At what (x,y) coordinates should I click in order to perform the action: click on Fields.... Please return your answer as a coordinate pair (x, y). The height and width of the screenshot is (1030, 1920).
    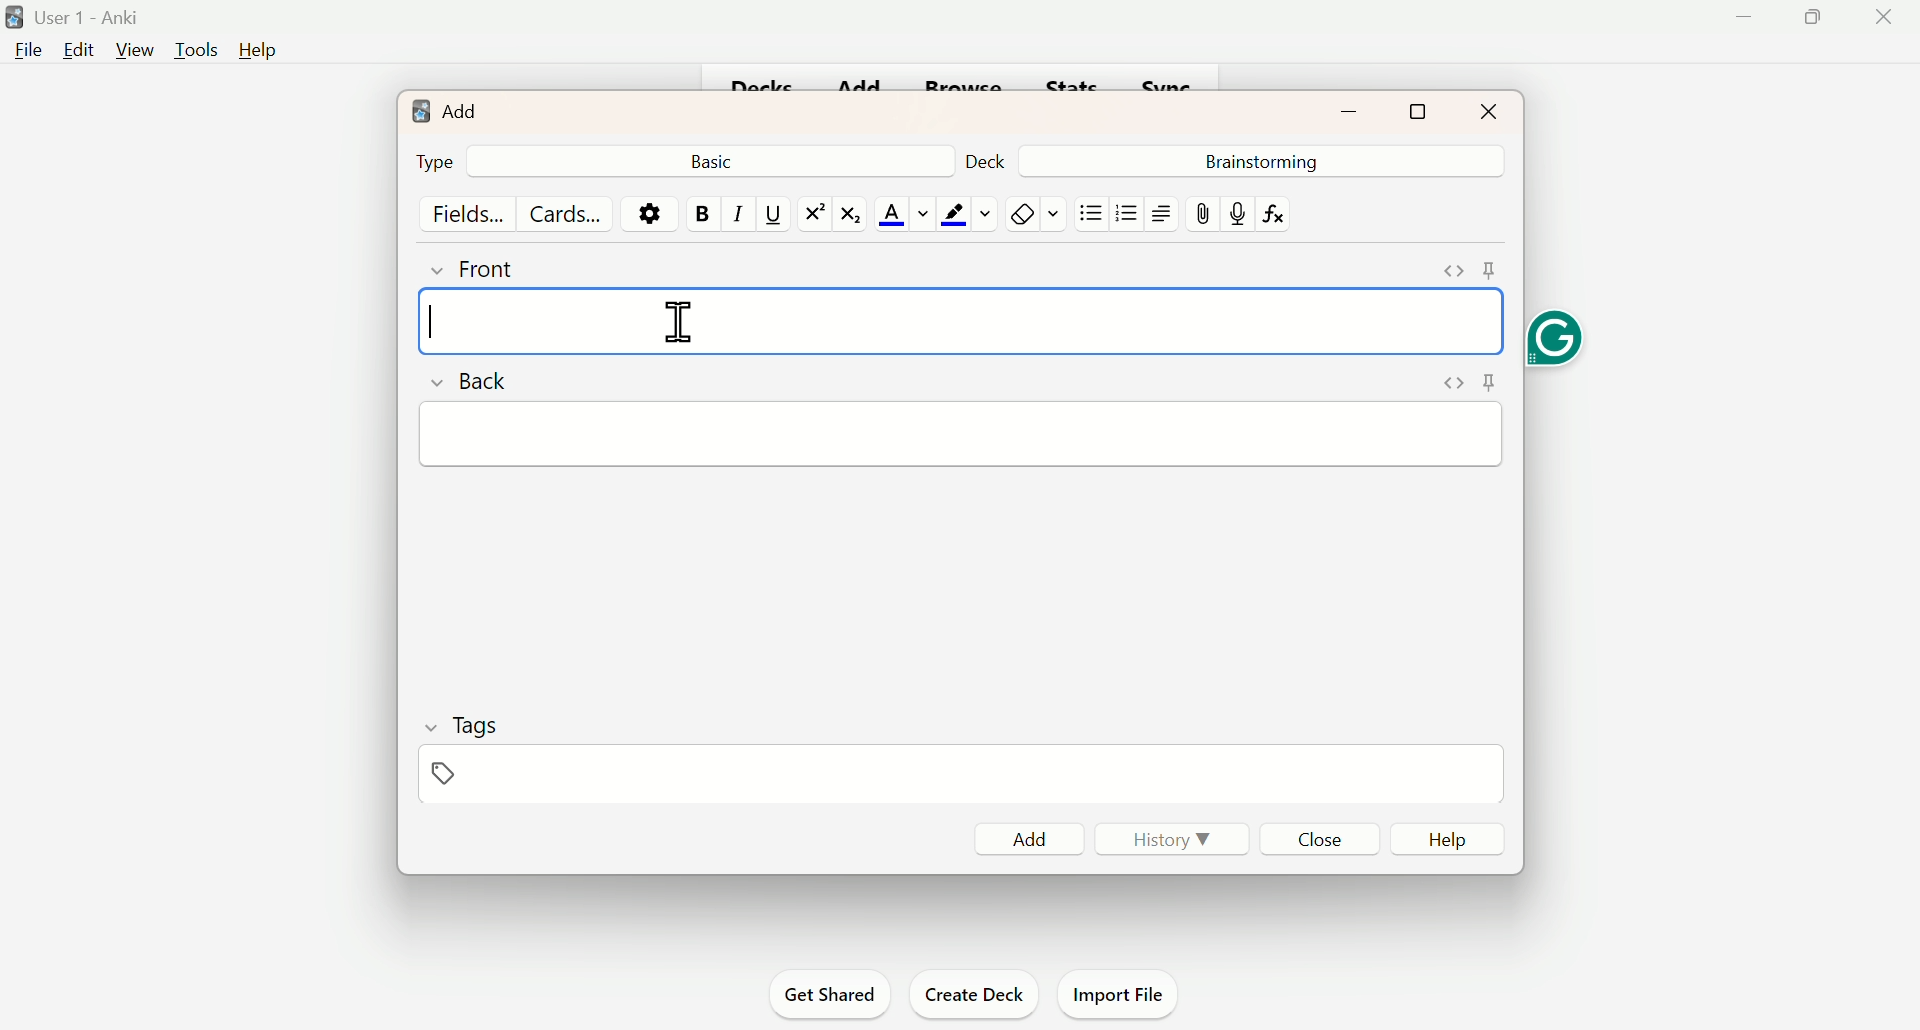
    Looking at the image, I should click on (472, 213).